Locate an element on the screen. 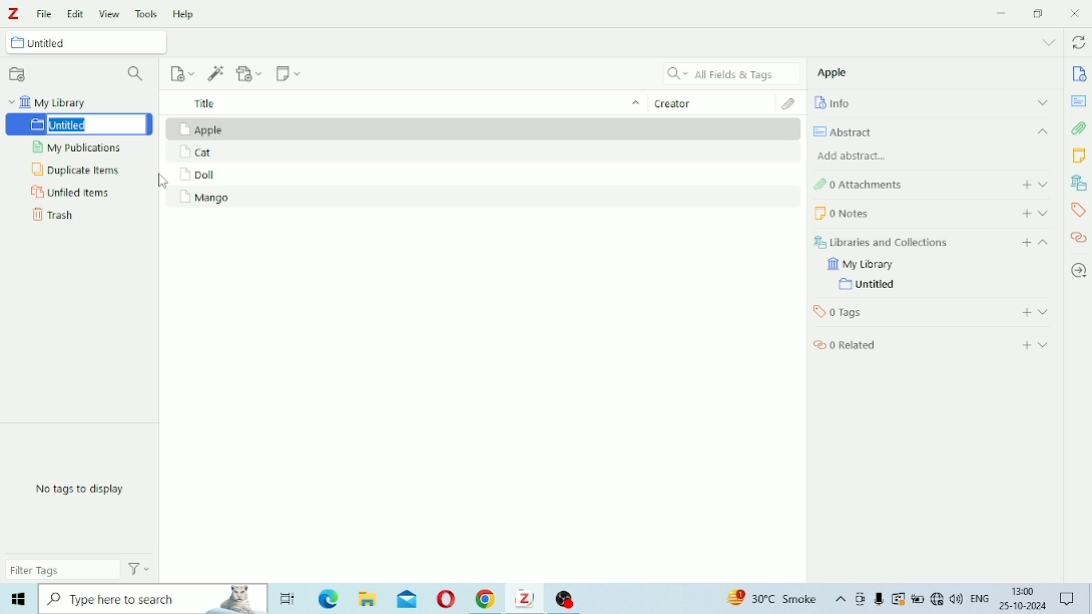 This screenshot has width=1092, height=614. Libraries and Collections is located at coordinates (880, 242).